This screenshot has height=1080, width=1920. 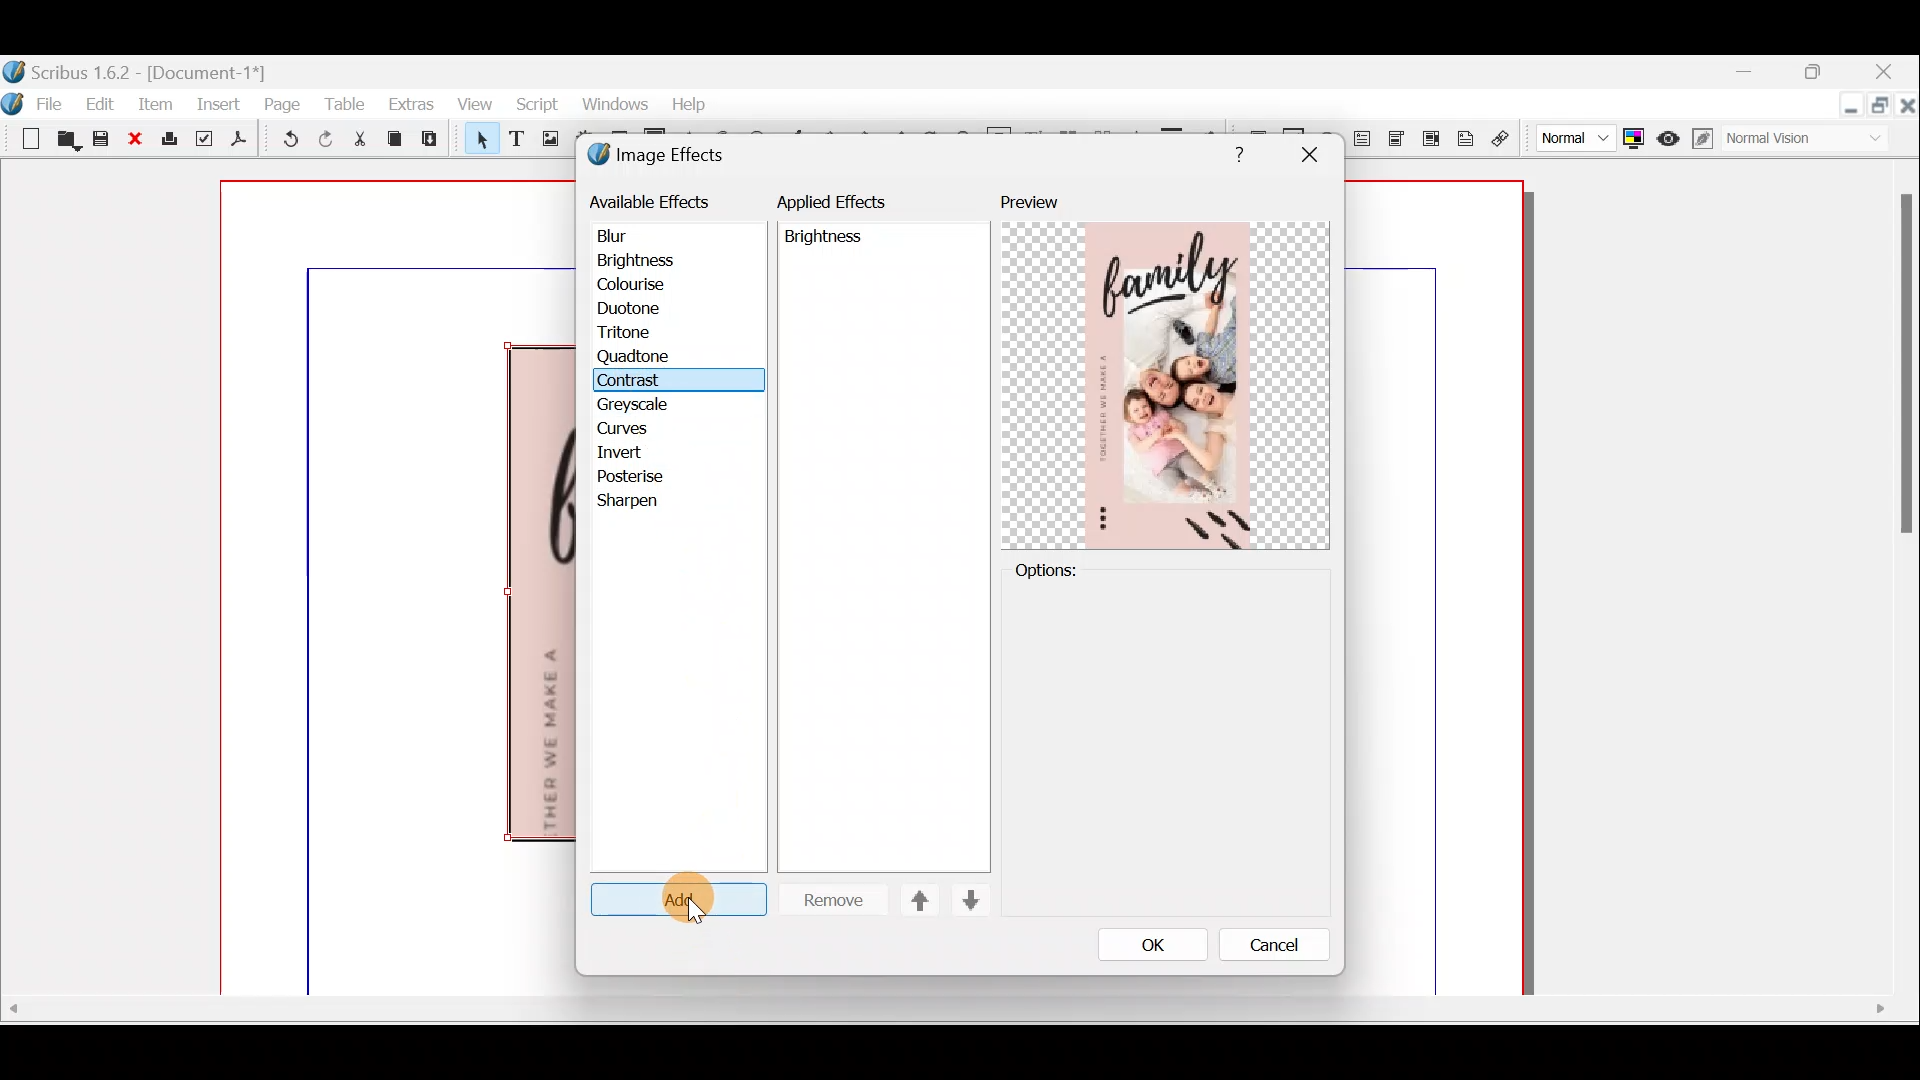 What do you see at coordinates (1751, 73) in the screenshot?
I see `Minimise` at bounding box center [1751, 73].